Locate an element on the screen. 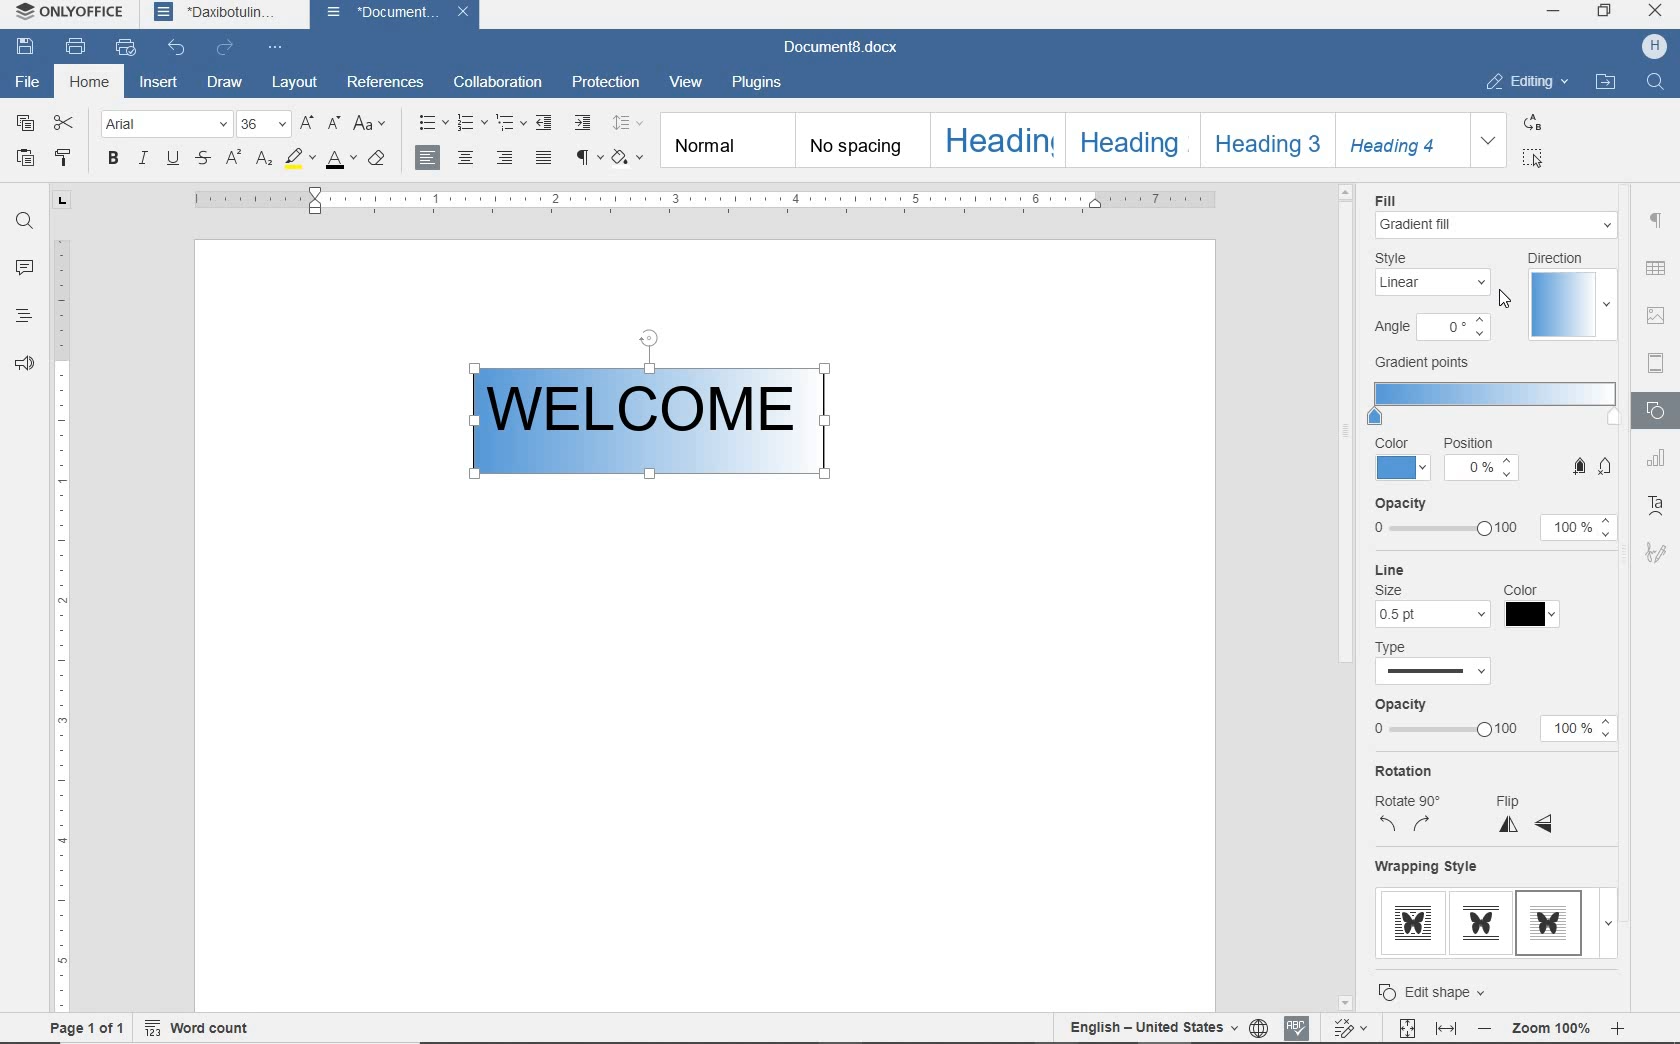 The width and height of the screenshot is (1680, 1044). HEADER & FOOTER is located at coordinates (1658, 363).